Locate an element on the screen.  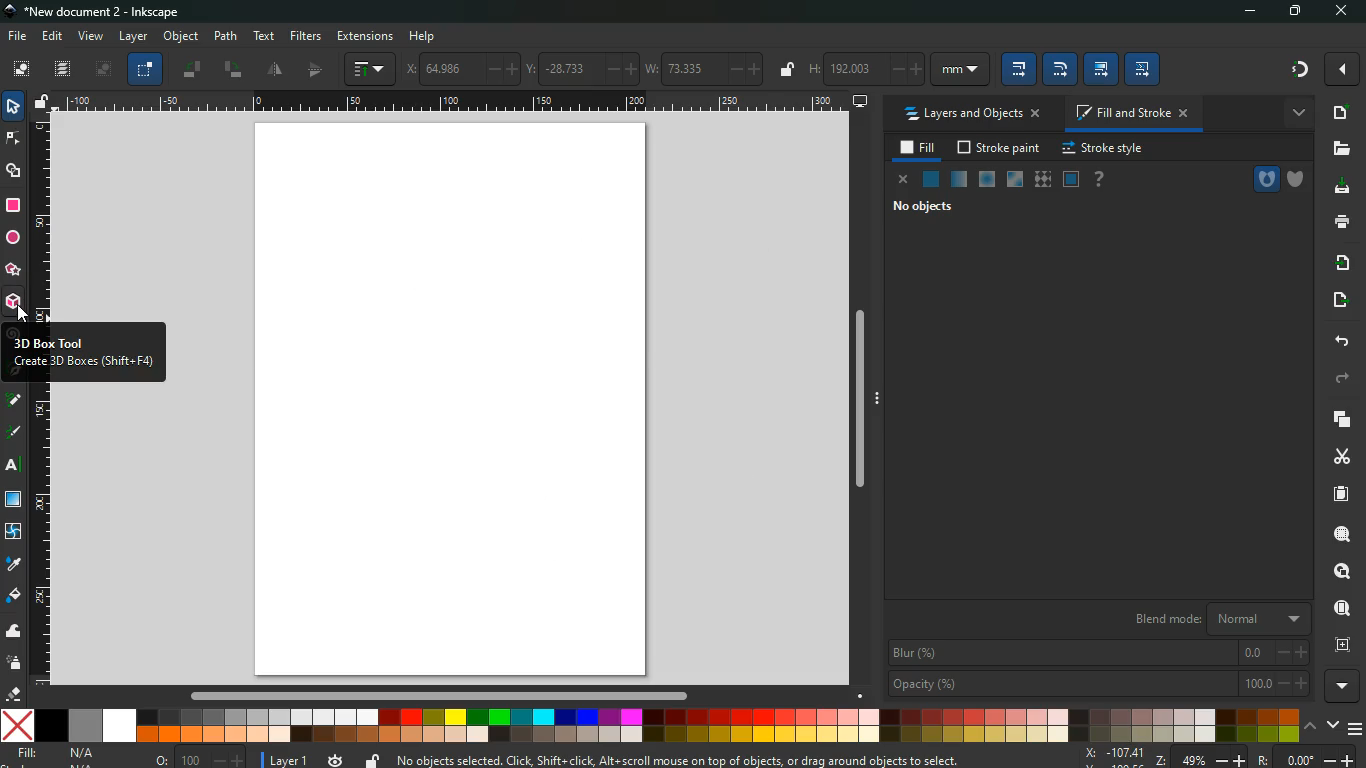
mm is located at coordinates (960, 69).